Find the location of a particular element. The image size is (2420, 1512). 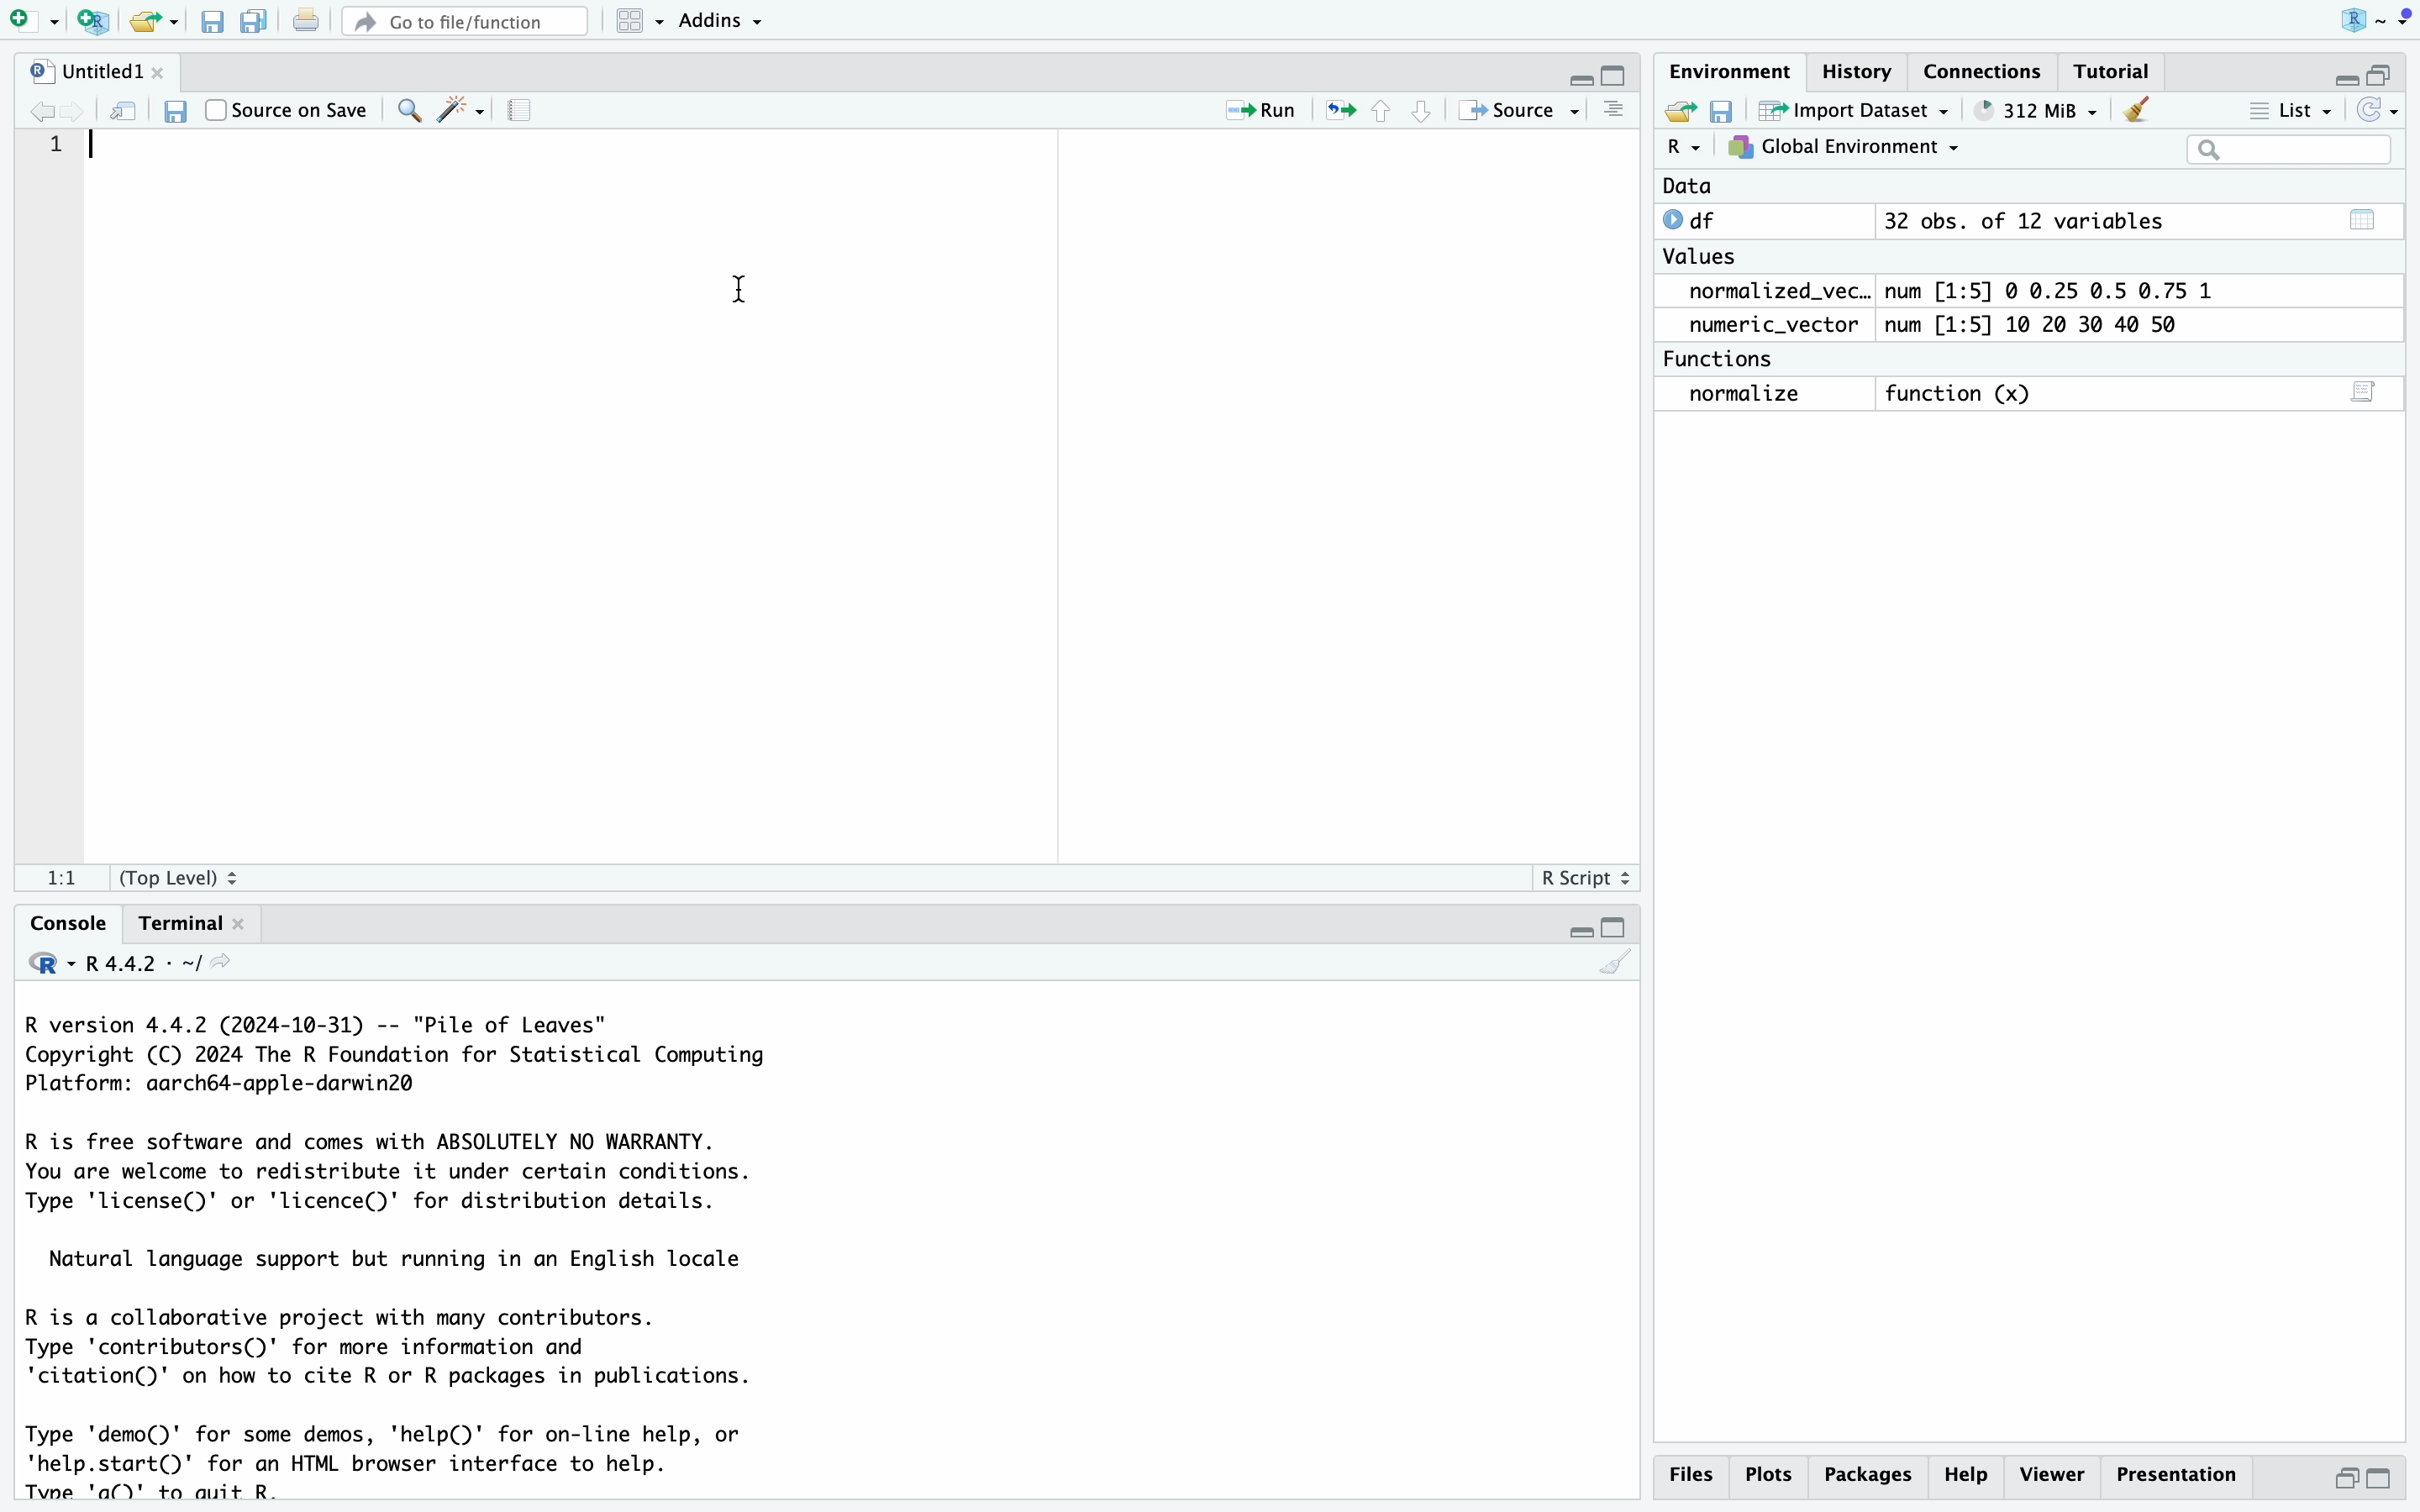

p Viewer is located at coordinates (2058, 1474).